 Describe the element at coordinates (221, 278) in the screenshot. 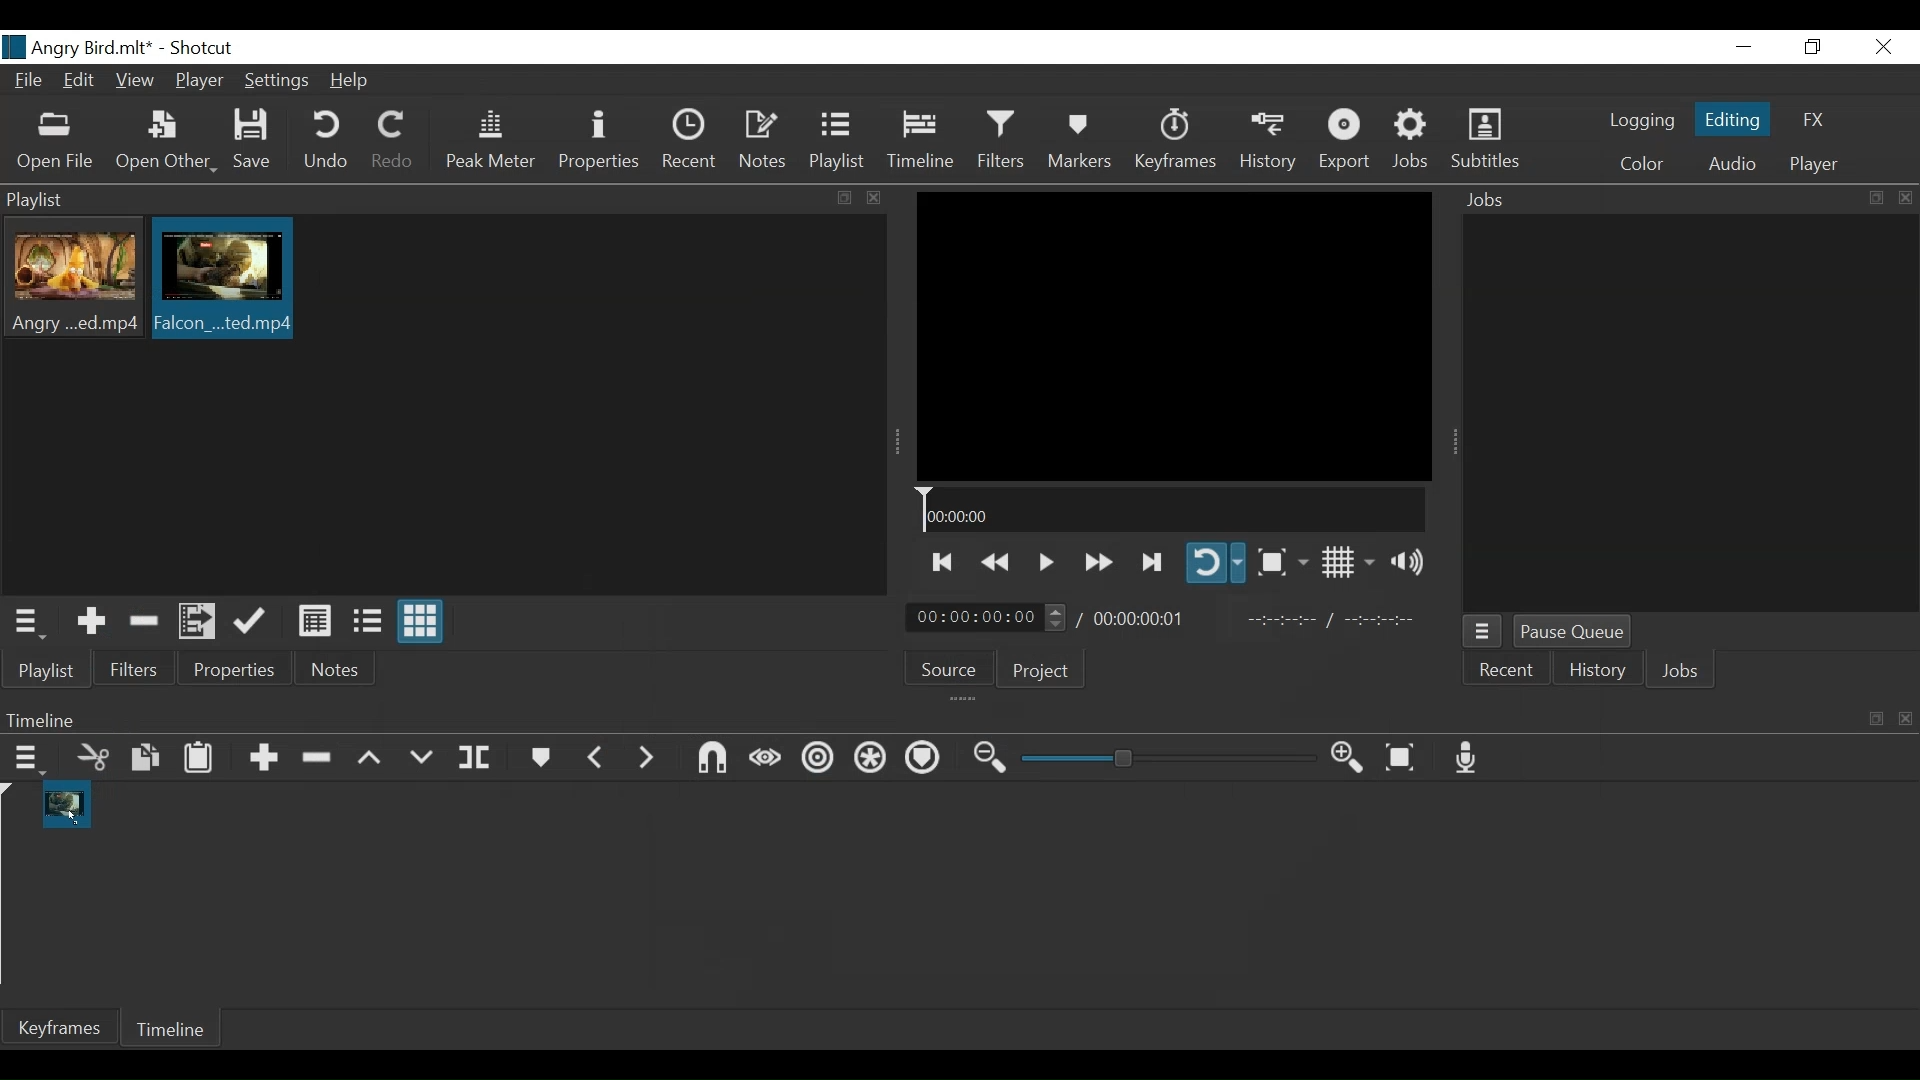

I see `Clip` at that location.